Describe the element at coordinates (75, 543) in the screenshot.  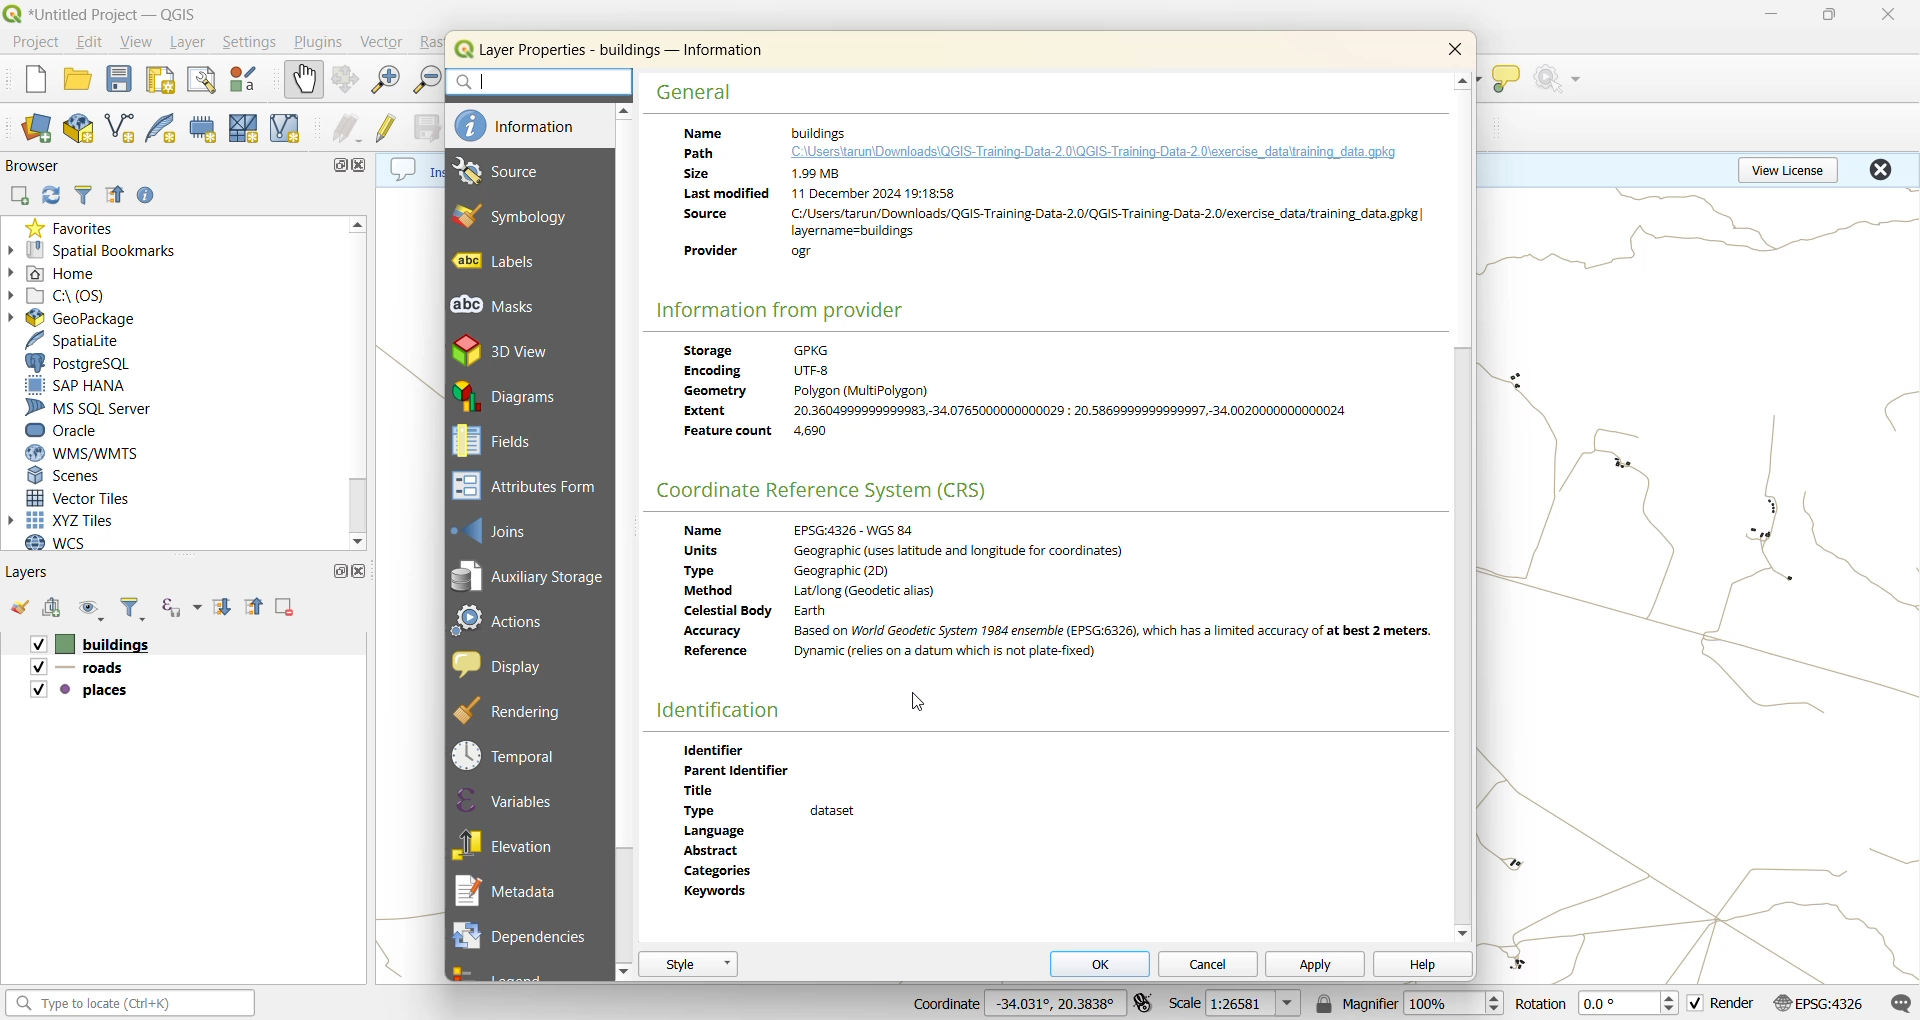
I see `wcs` at that location.